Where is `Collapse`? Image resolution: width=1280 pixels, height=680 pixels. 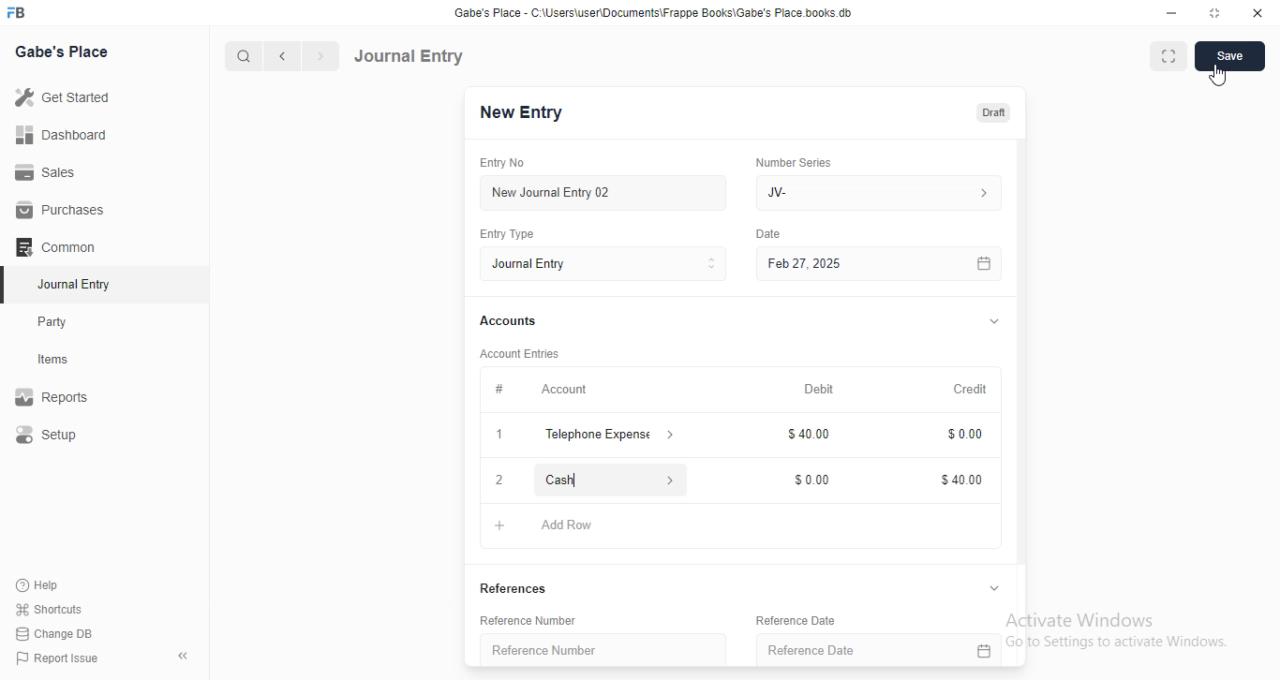
Collapse is located at coordinates (184, 656).